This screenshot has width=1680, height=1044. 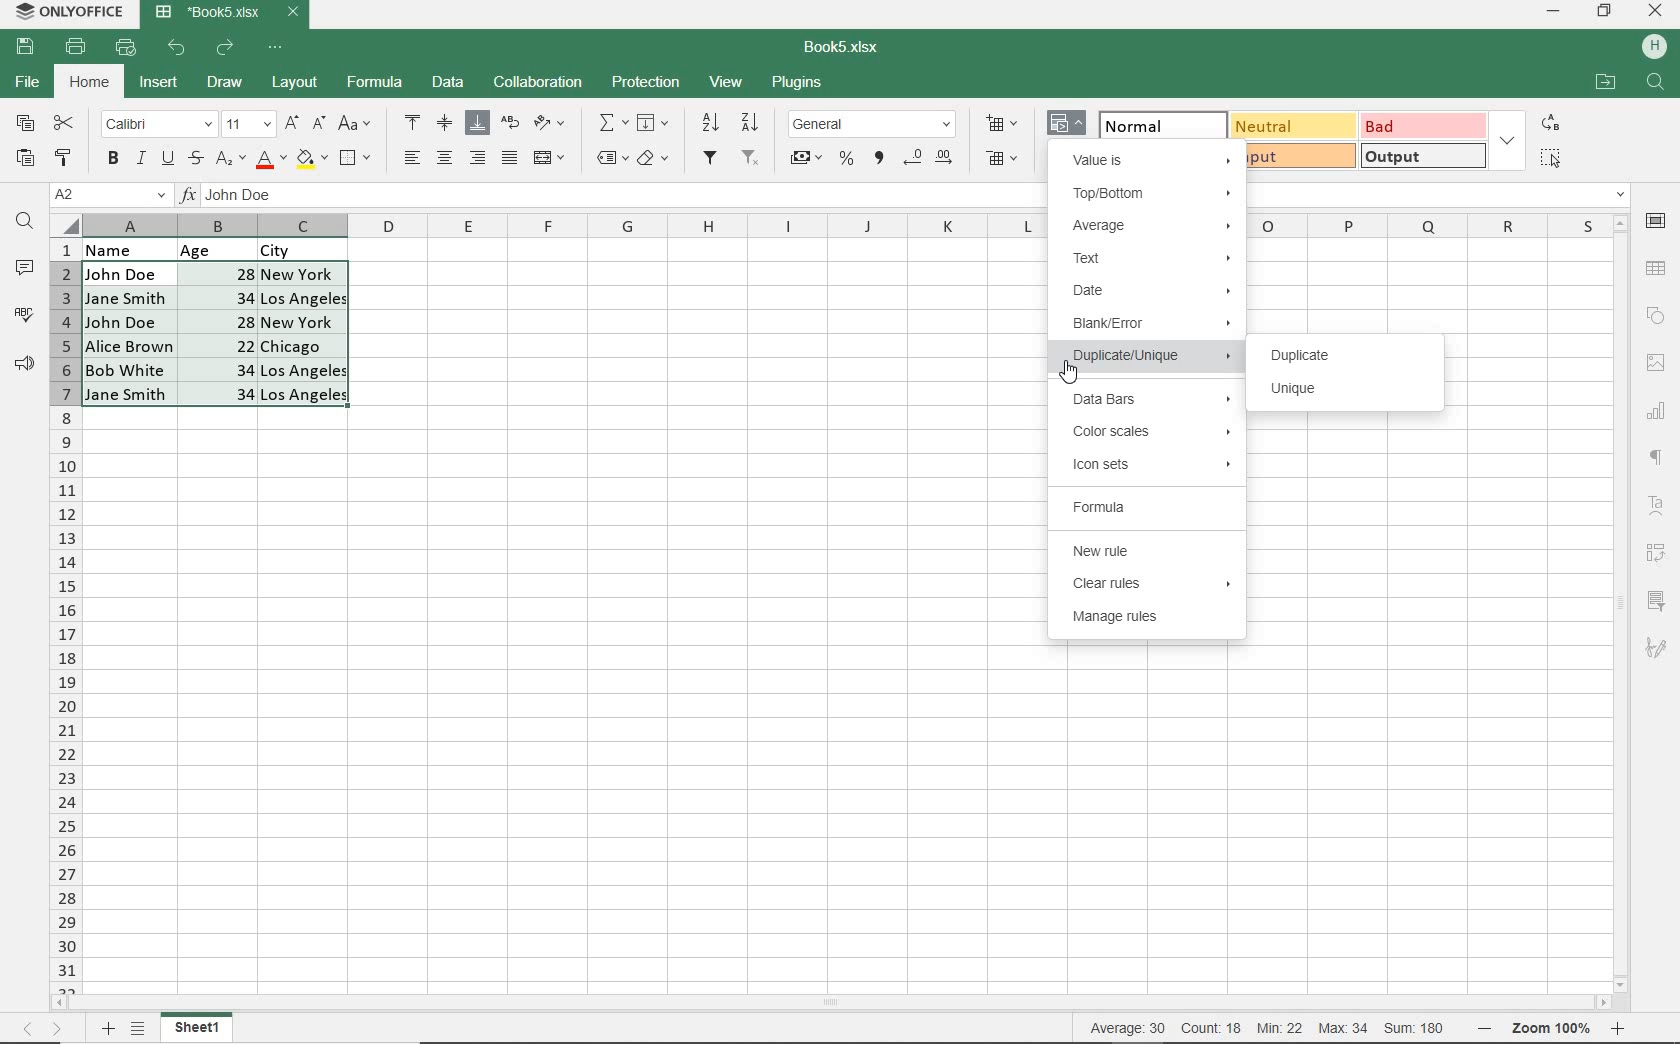 I want to click on NORMAL, so click(x=1153, y=123).